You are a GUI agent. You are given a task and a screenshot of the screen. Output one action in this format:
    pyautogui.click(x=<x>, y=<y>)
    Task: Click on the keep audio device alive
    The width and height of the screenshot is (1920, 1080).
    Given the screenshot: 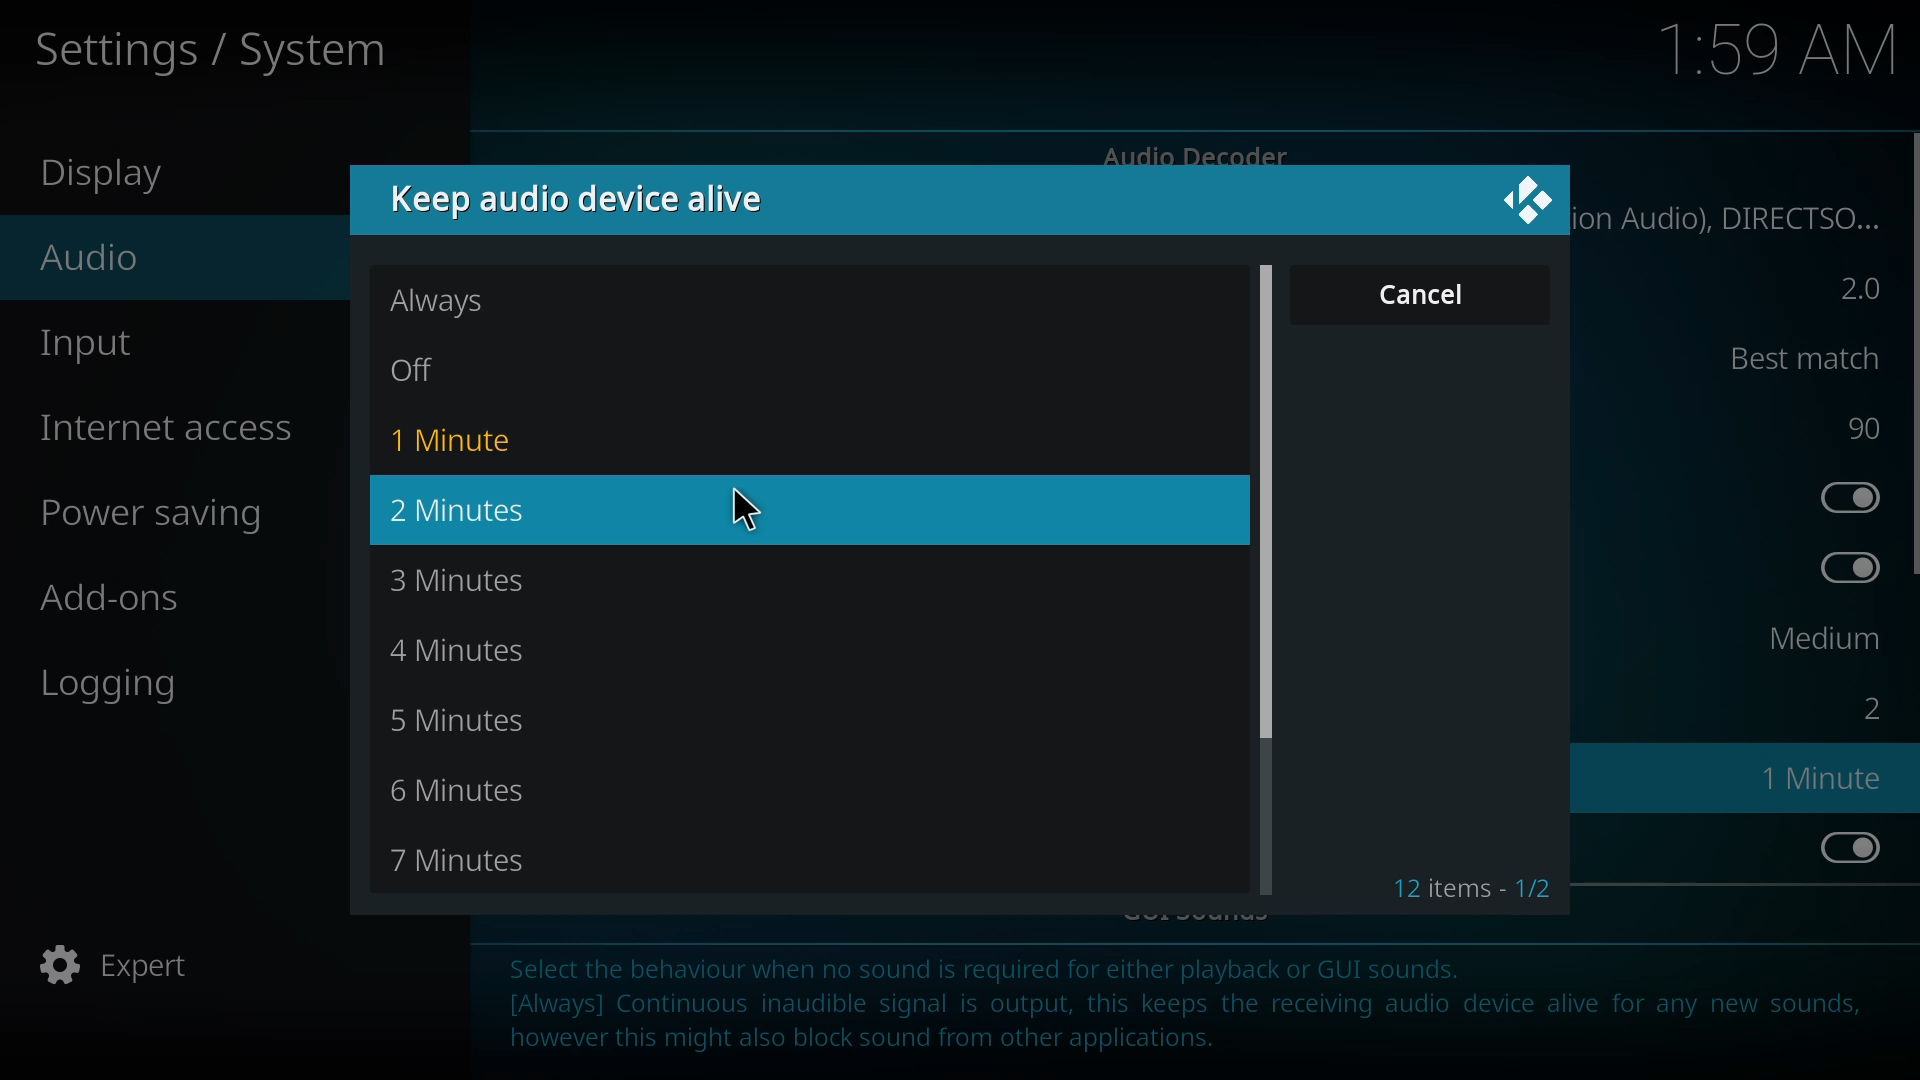 What is the action you would take?
    pyautogui.click(x=584, y=197)
    